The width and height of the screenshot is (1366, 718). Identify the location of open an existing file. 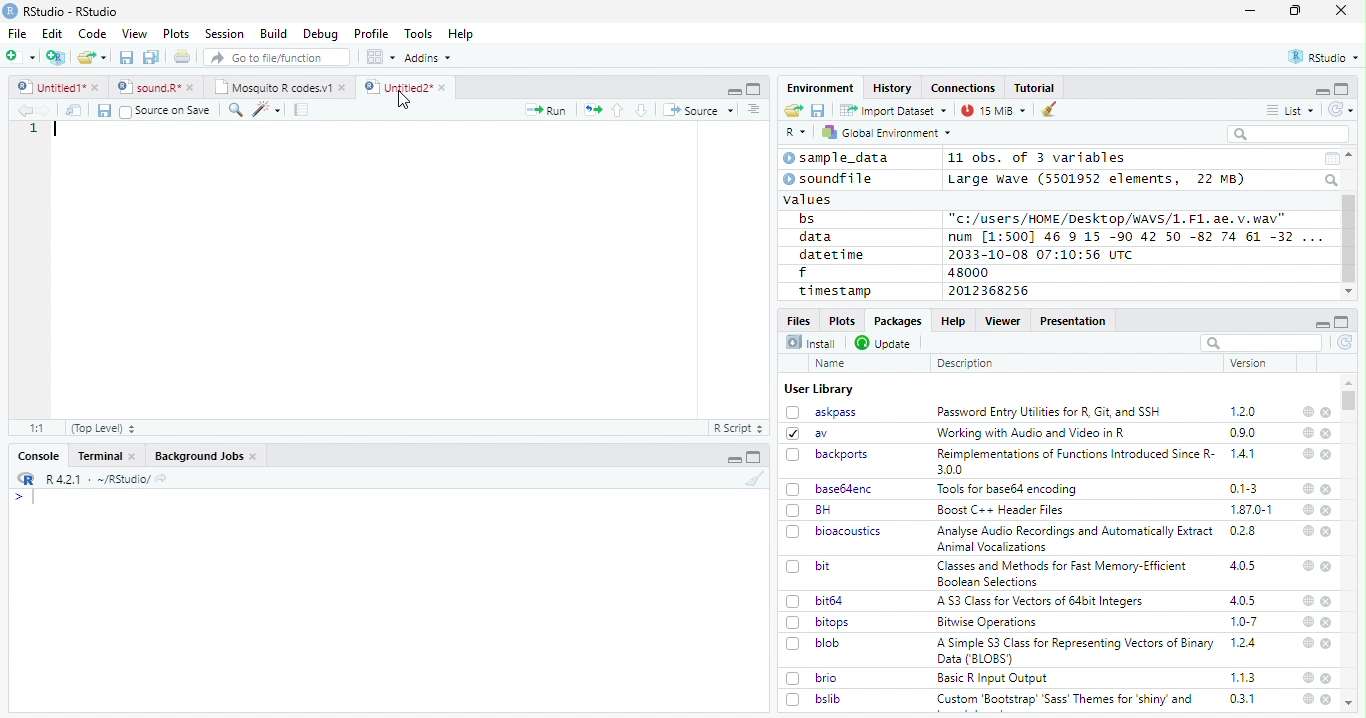
(91, 58).